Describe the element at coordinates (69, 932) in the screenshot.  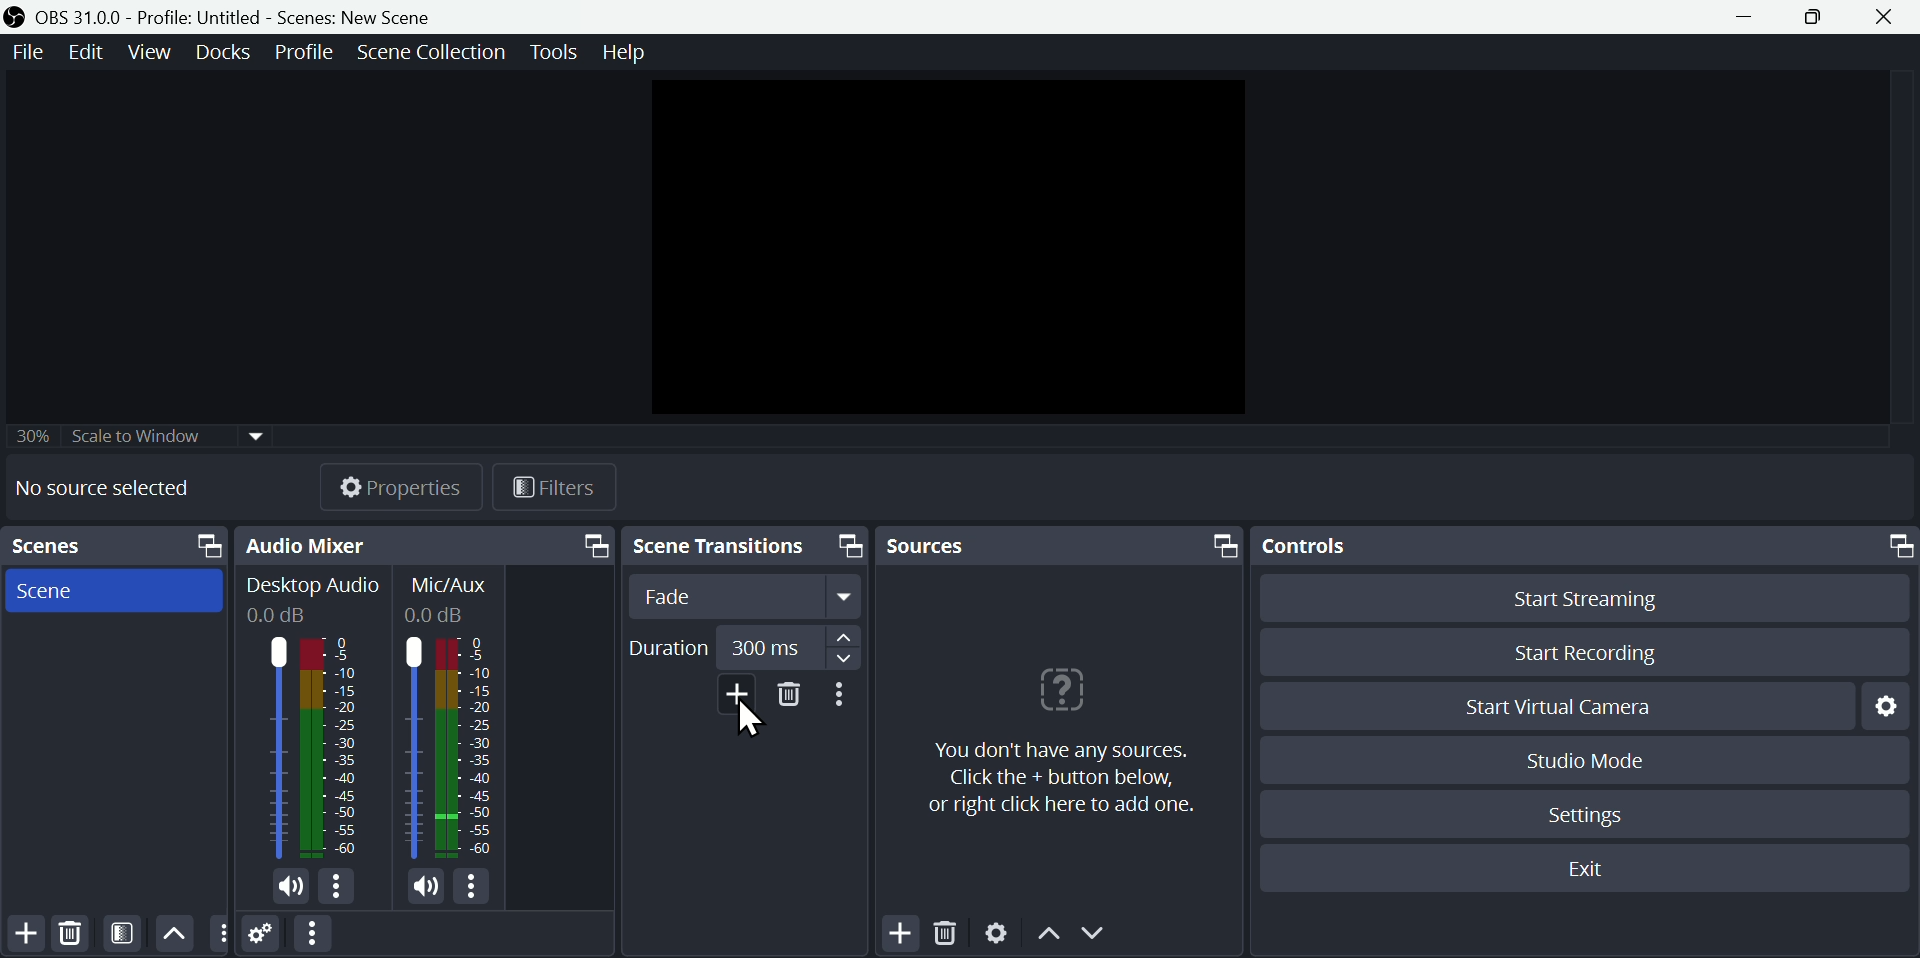
I see `Delete` at that location.